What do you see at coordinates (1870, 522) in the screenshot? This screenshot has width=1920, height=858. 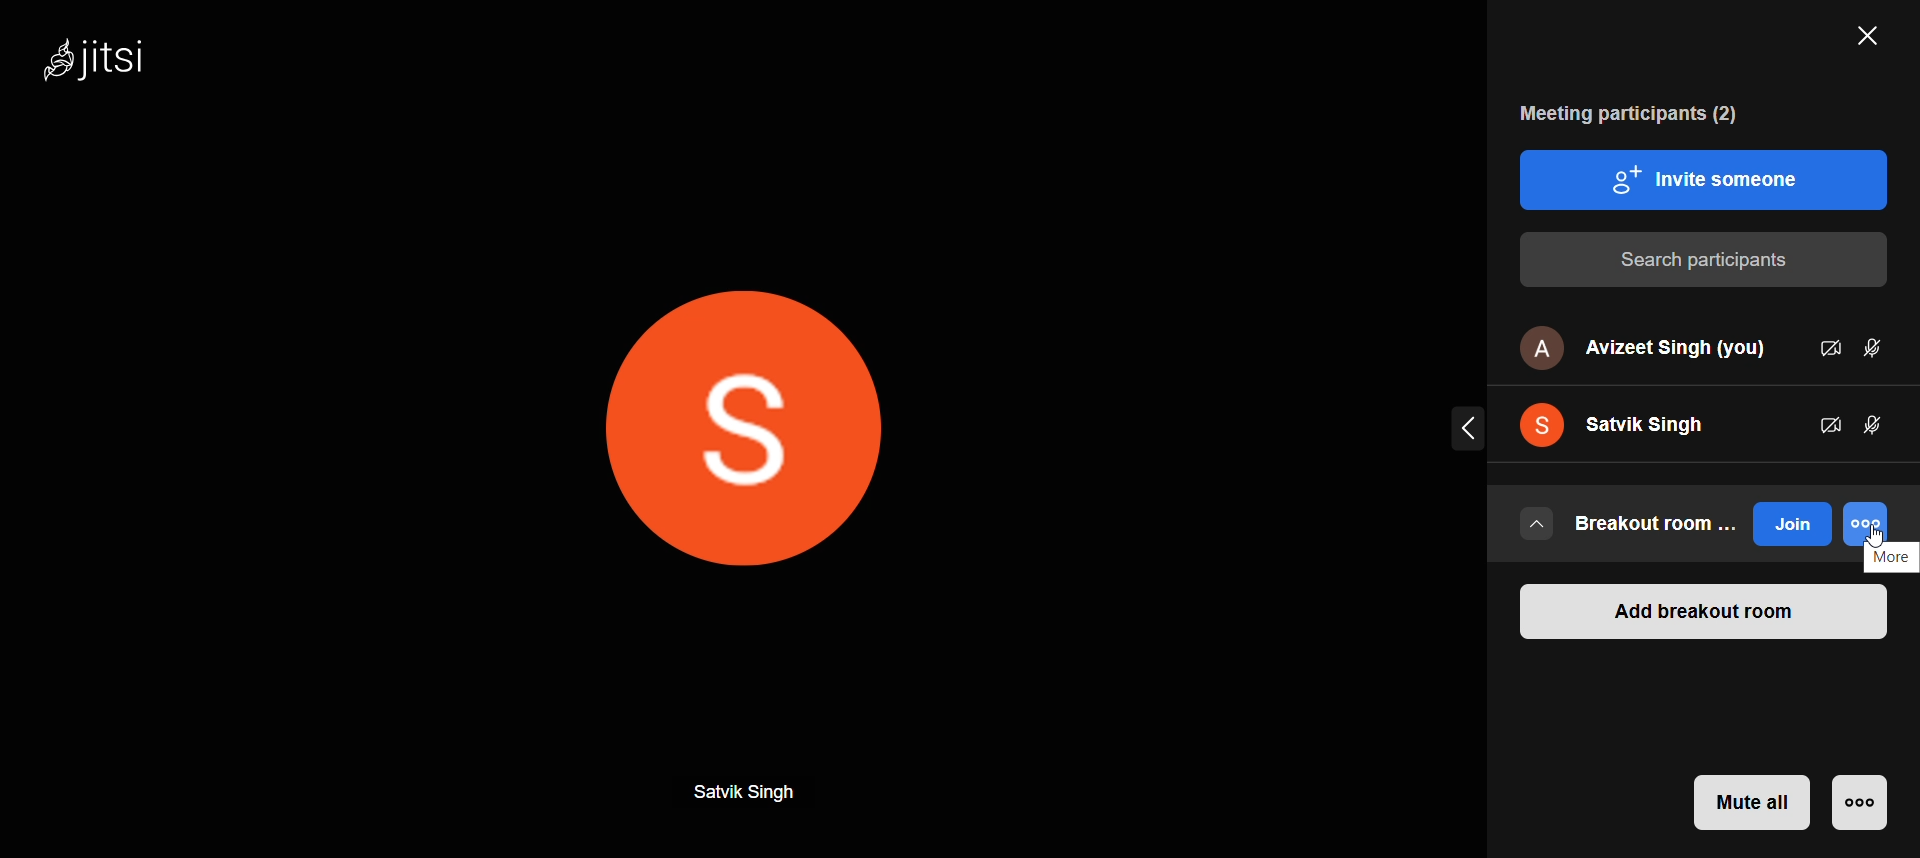 I see `more` at bounding box center [1870, 522].